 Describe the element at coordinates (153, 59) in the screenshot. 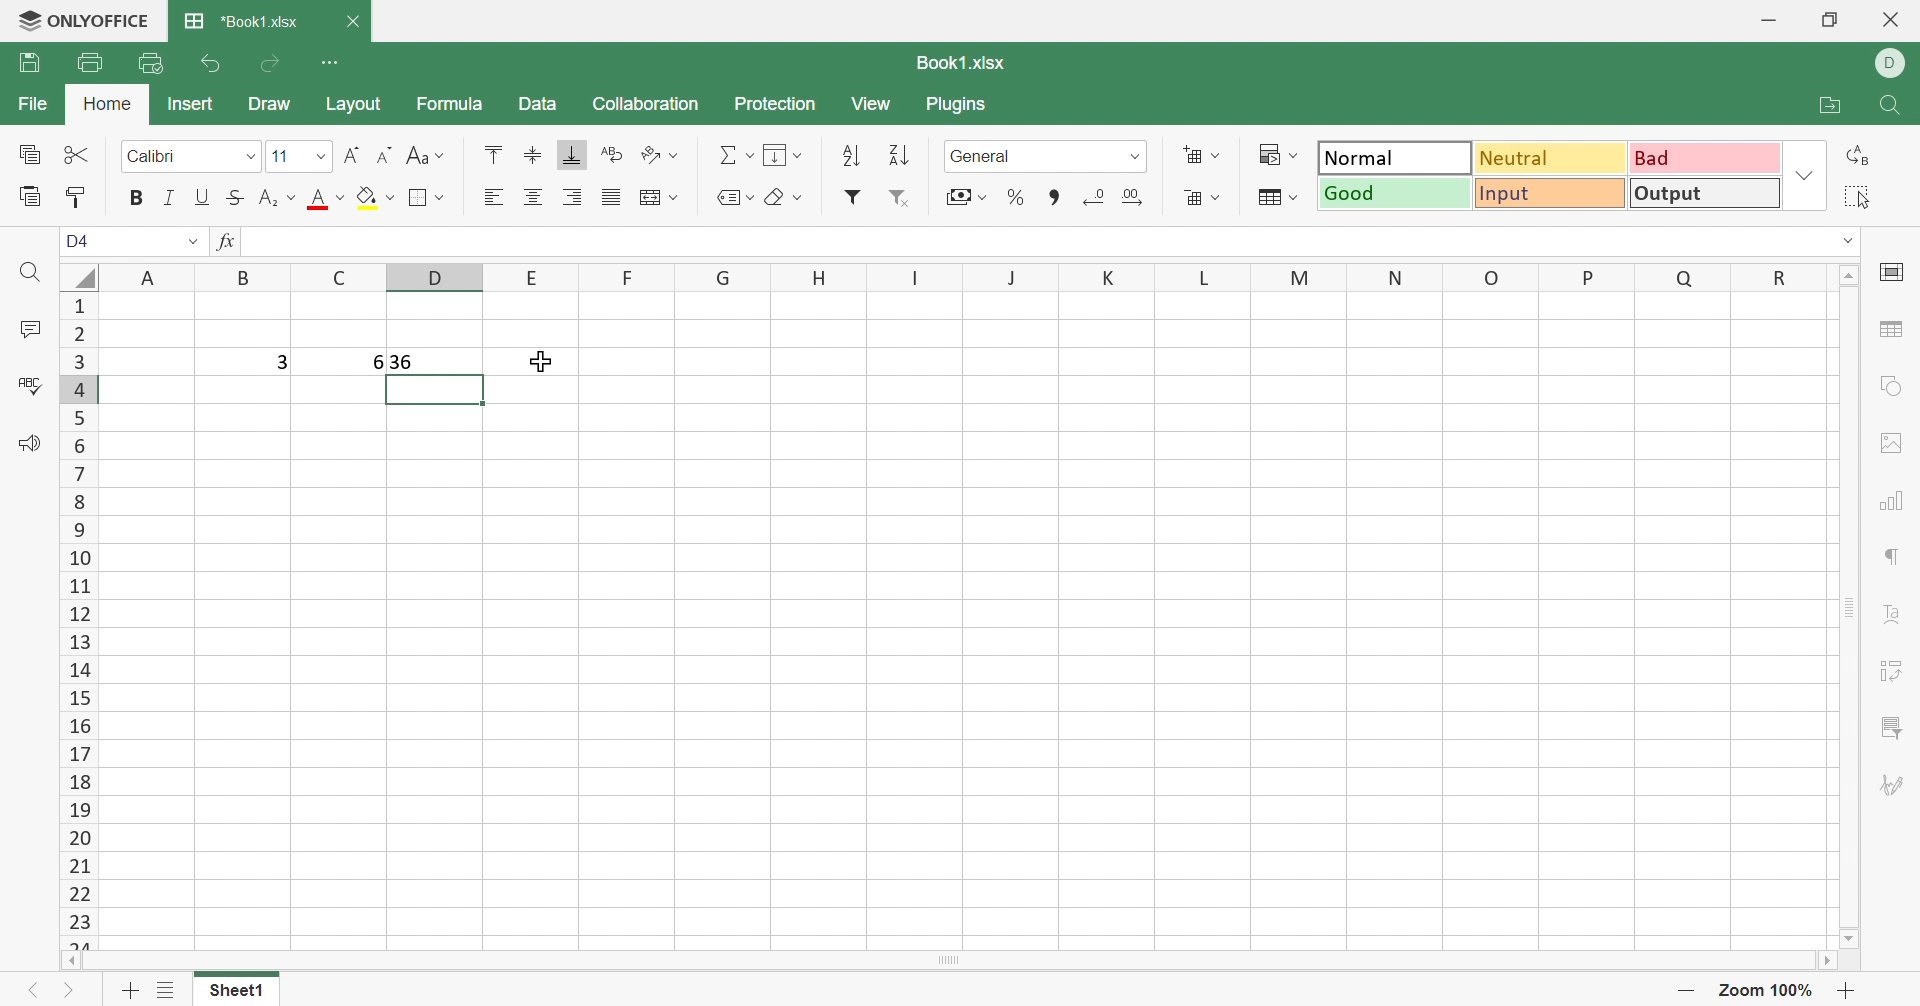

I see `Quick print` at that location.